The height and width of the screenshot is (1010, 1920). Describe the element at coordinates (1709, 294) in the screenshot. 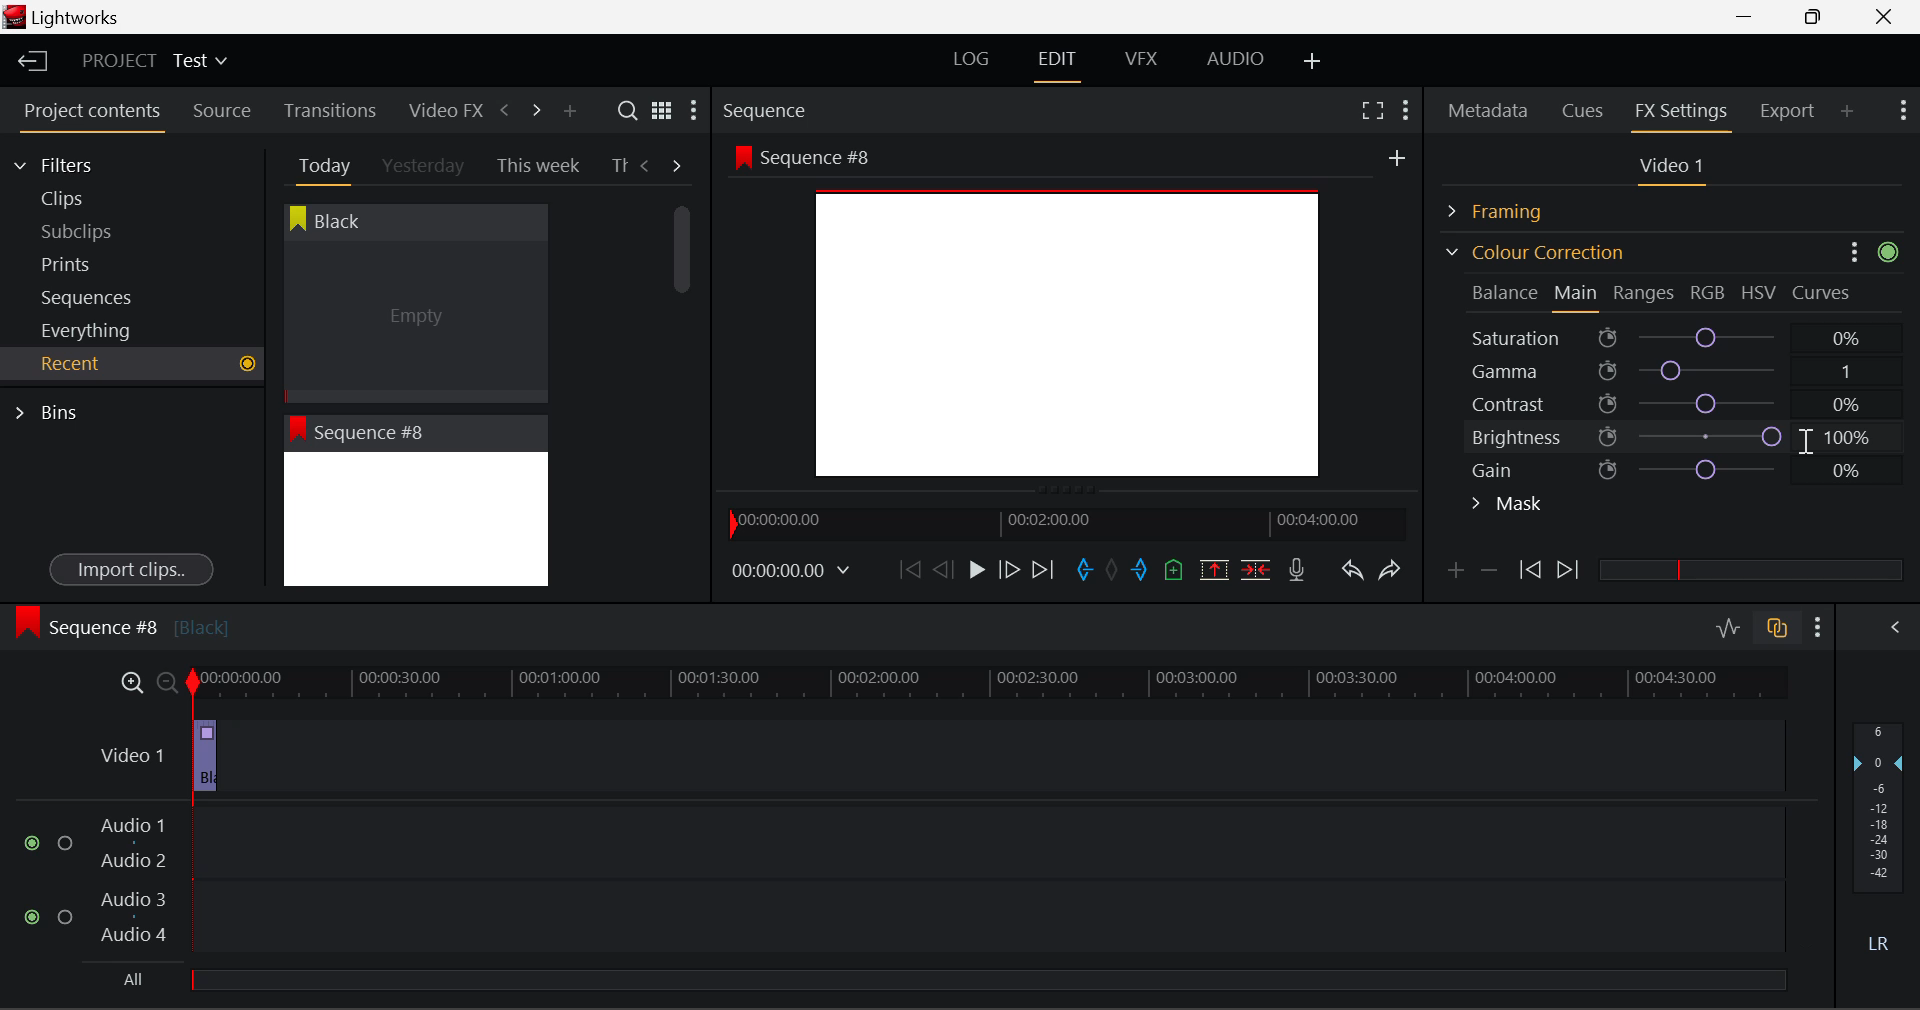

I see `RGB` at that location.